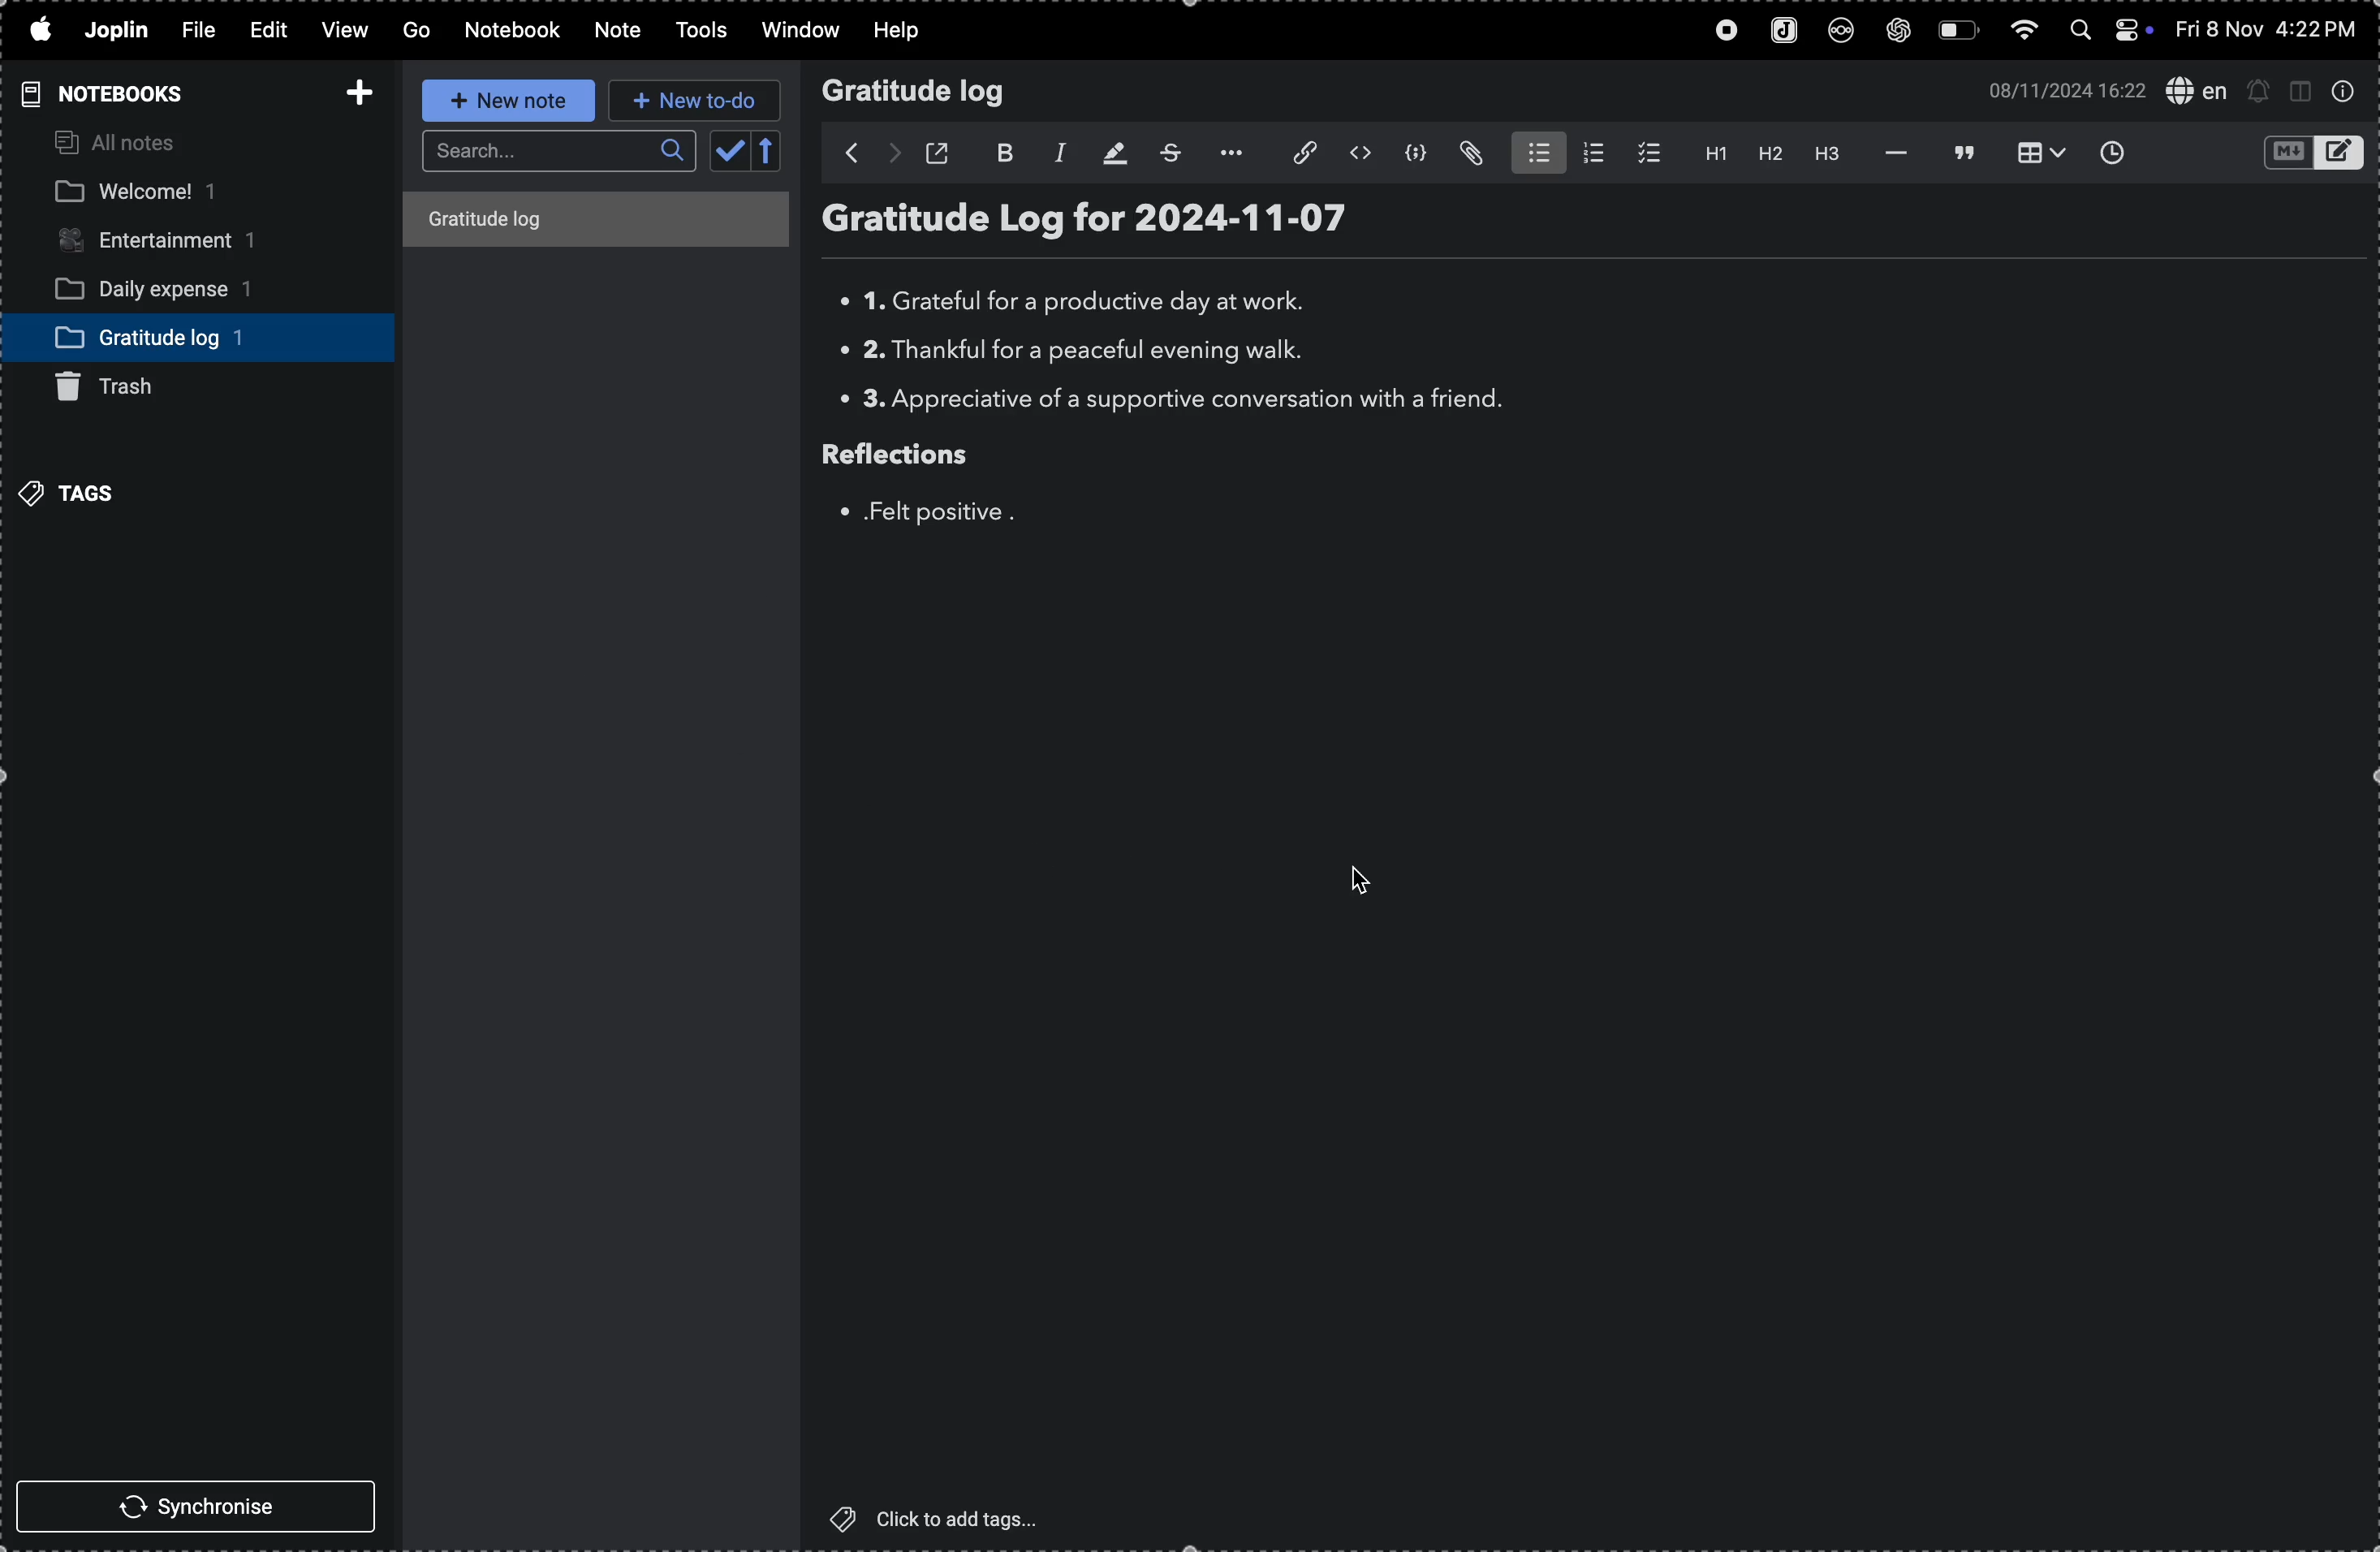  Describe the element at coordinates (941, 152) in the screenshot. I see `open window` at that location.